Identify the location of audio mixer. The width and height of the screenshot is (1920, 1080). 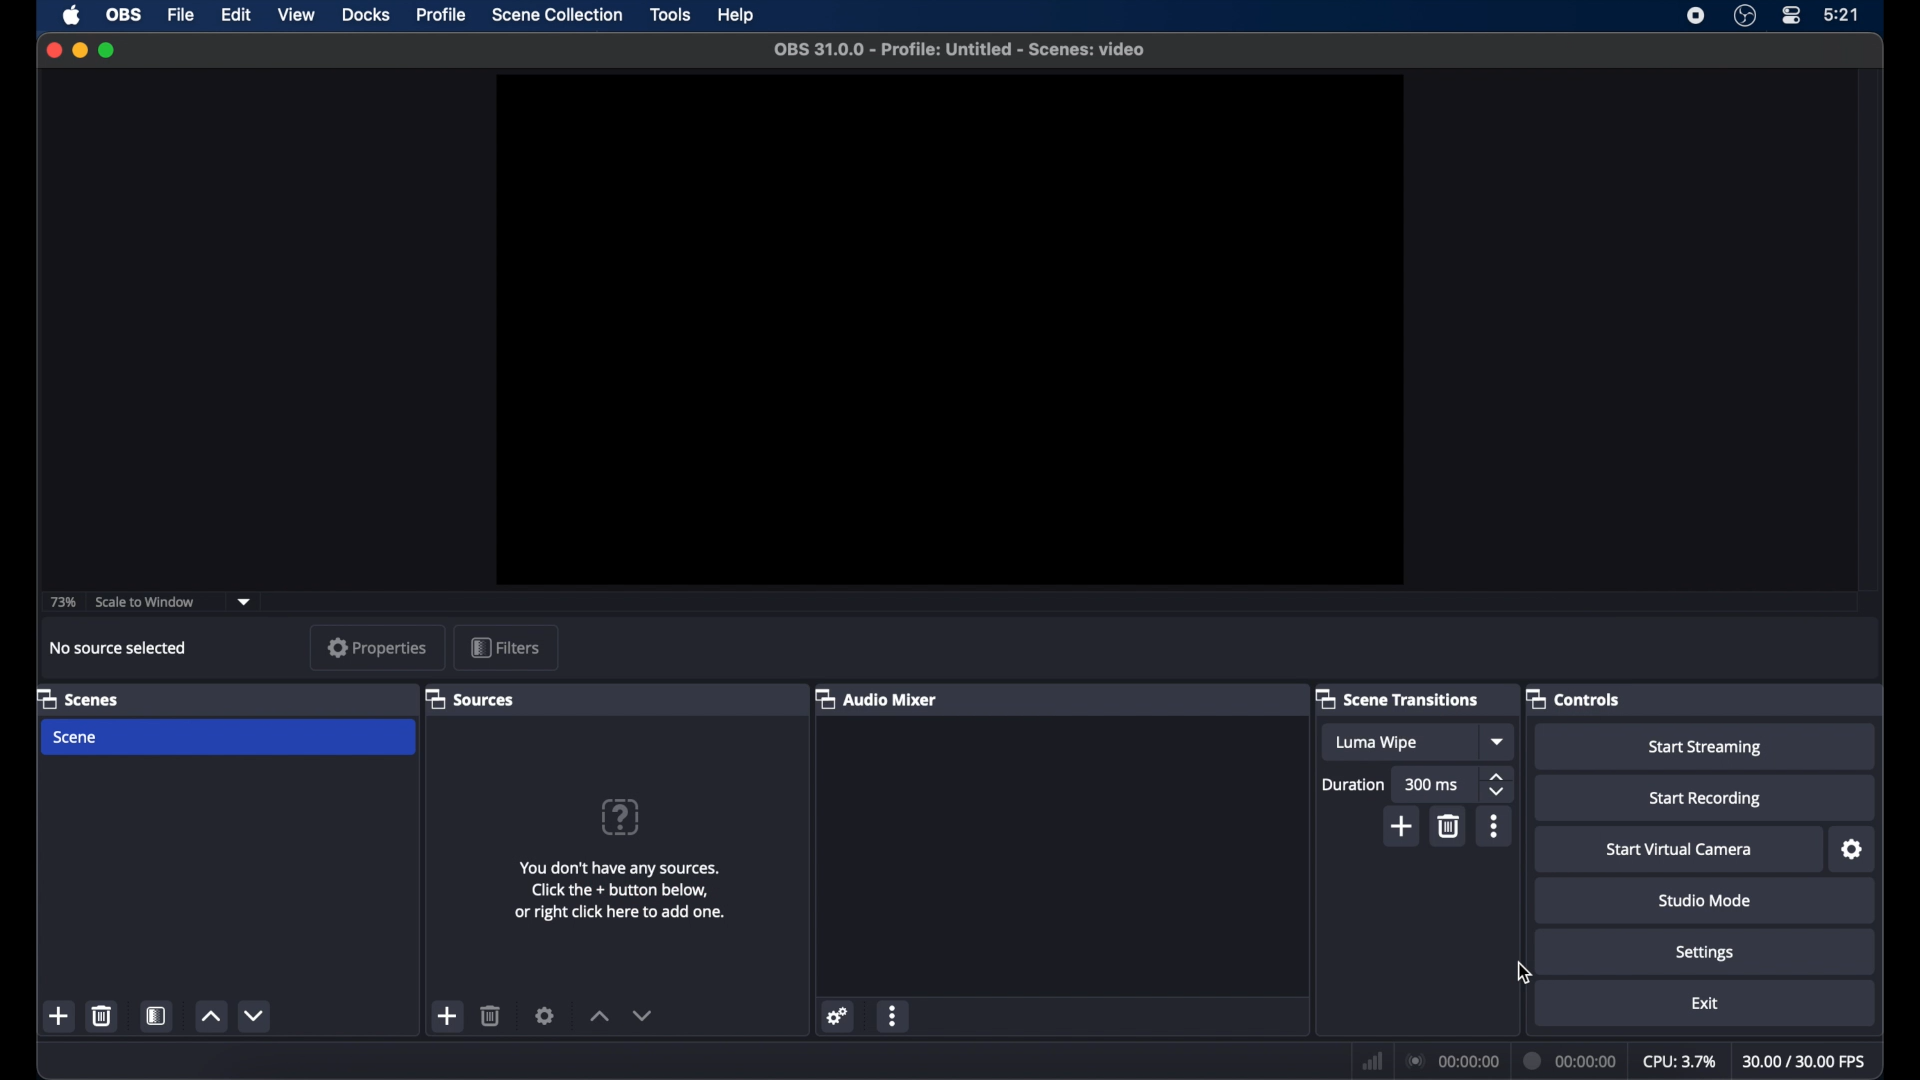
(875, 698).